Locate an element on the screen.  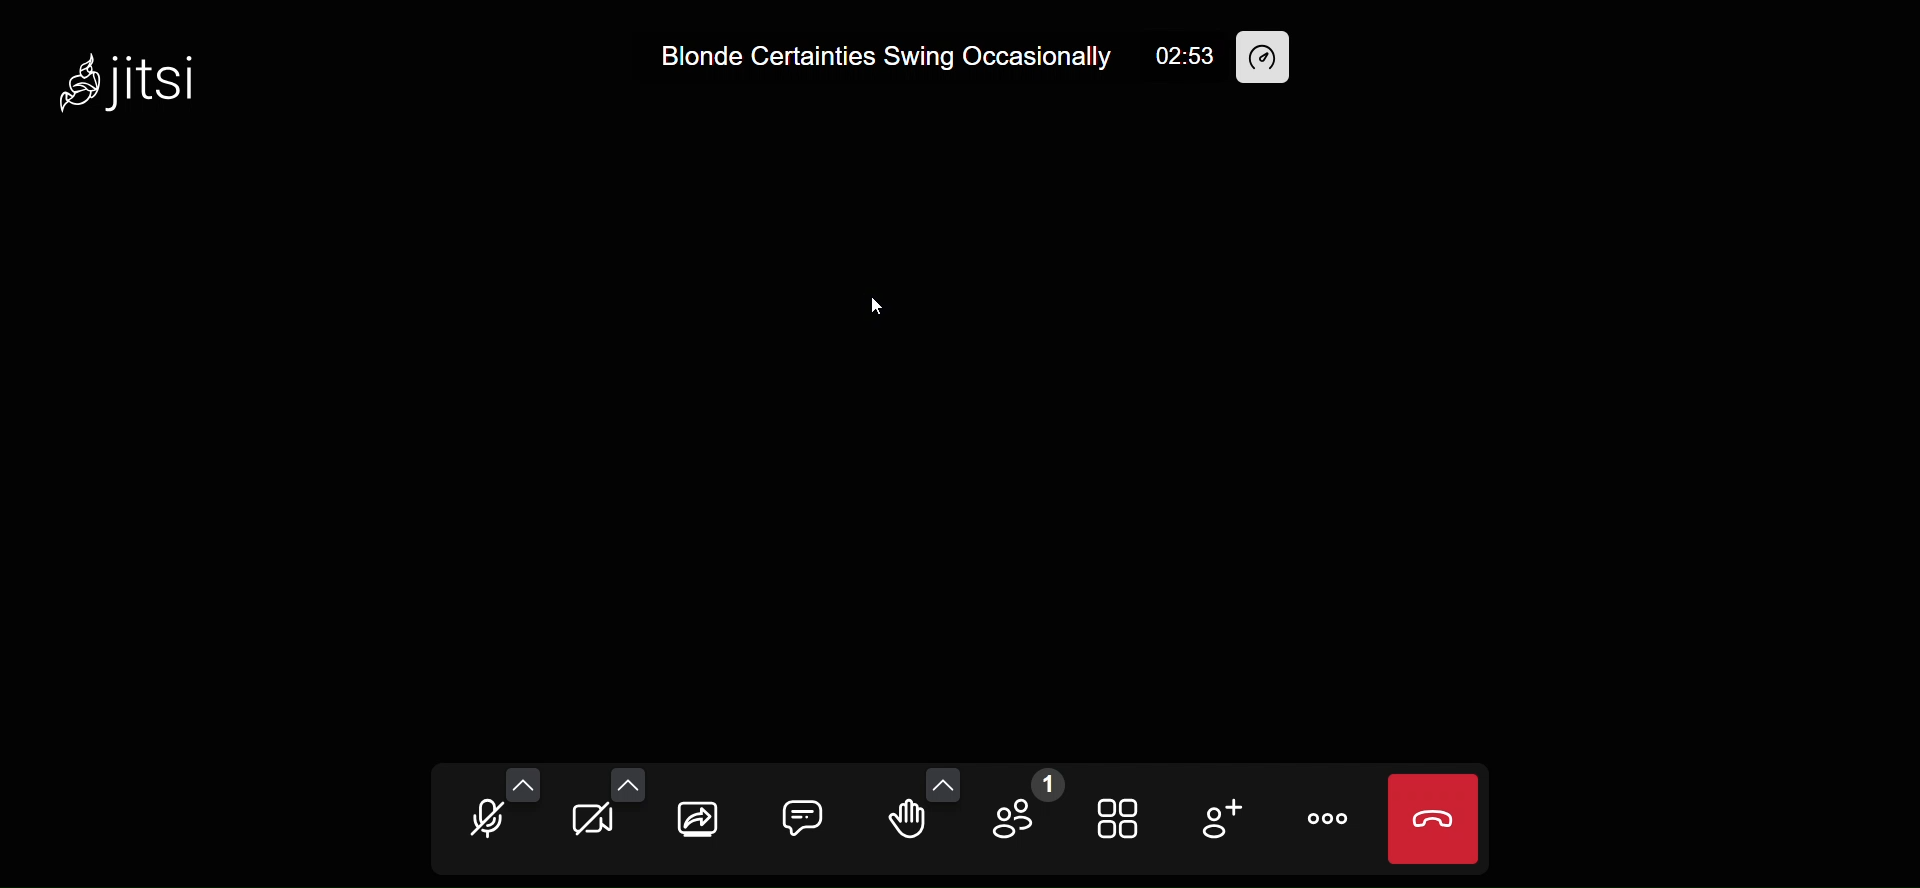
microphone is located at coordinates (490, 825).